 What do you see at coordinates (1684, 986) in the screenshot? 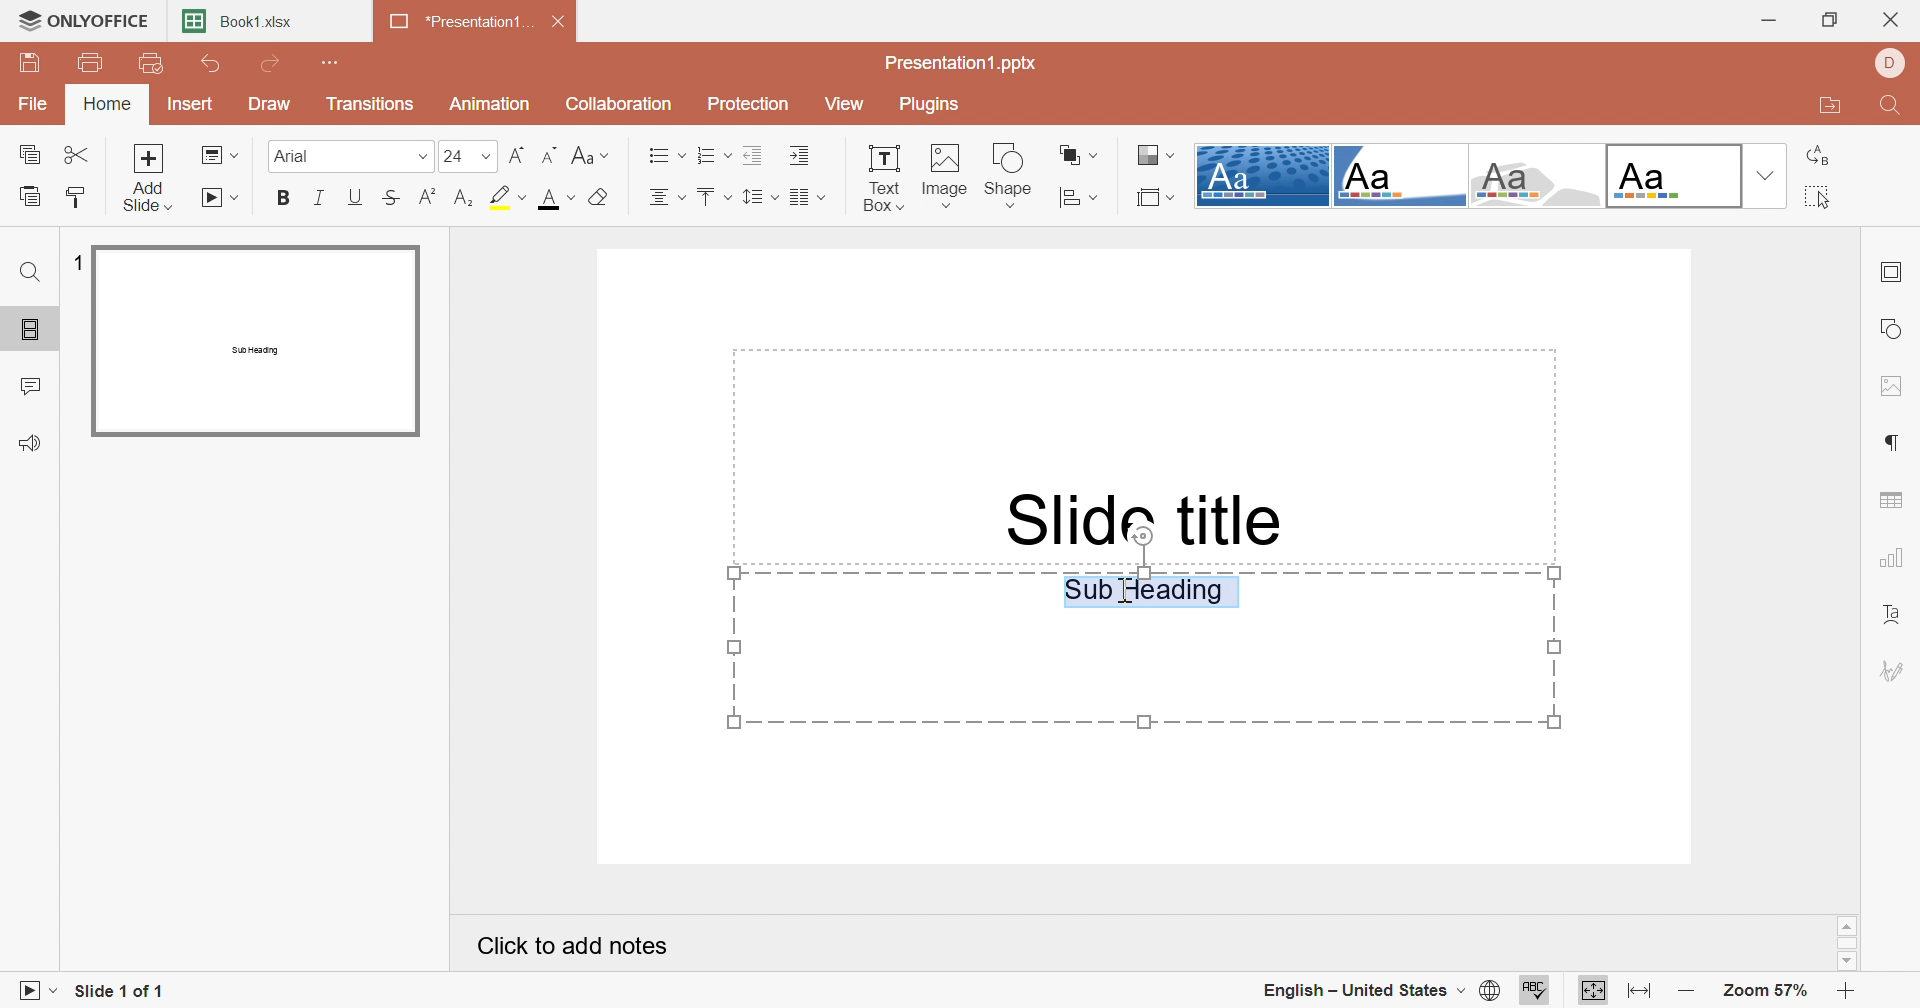
I see `Zoom out` at bounding box center [1684, 986].